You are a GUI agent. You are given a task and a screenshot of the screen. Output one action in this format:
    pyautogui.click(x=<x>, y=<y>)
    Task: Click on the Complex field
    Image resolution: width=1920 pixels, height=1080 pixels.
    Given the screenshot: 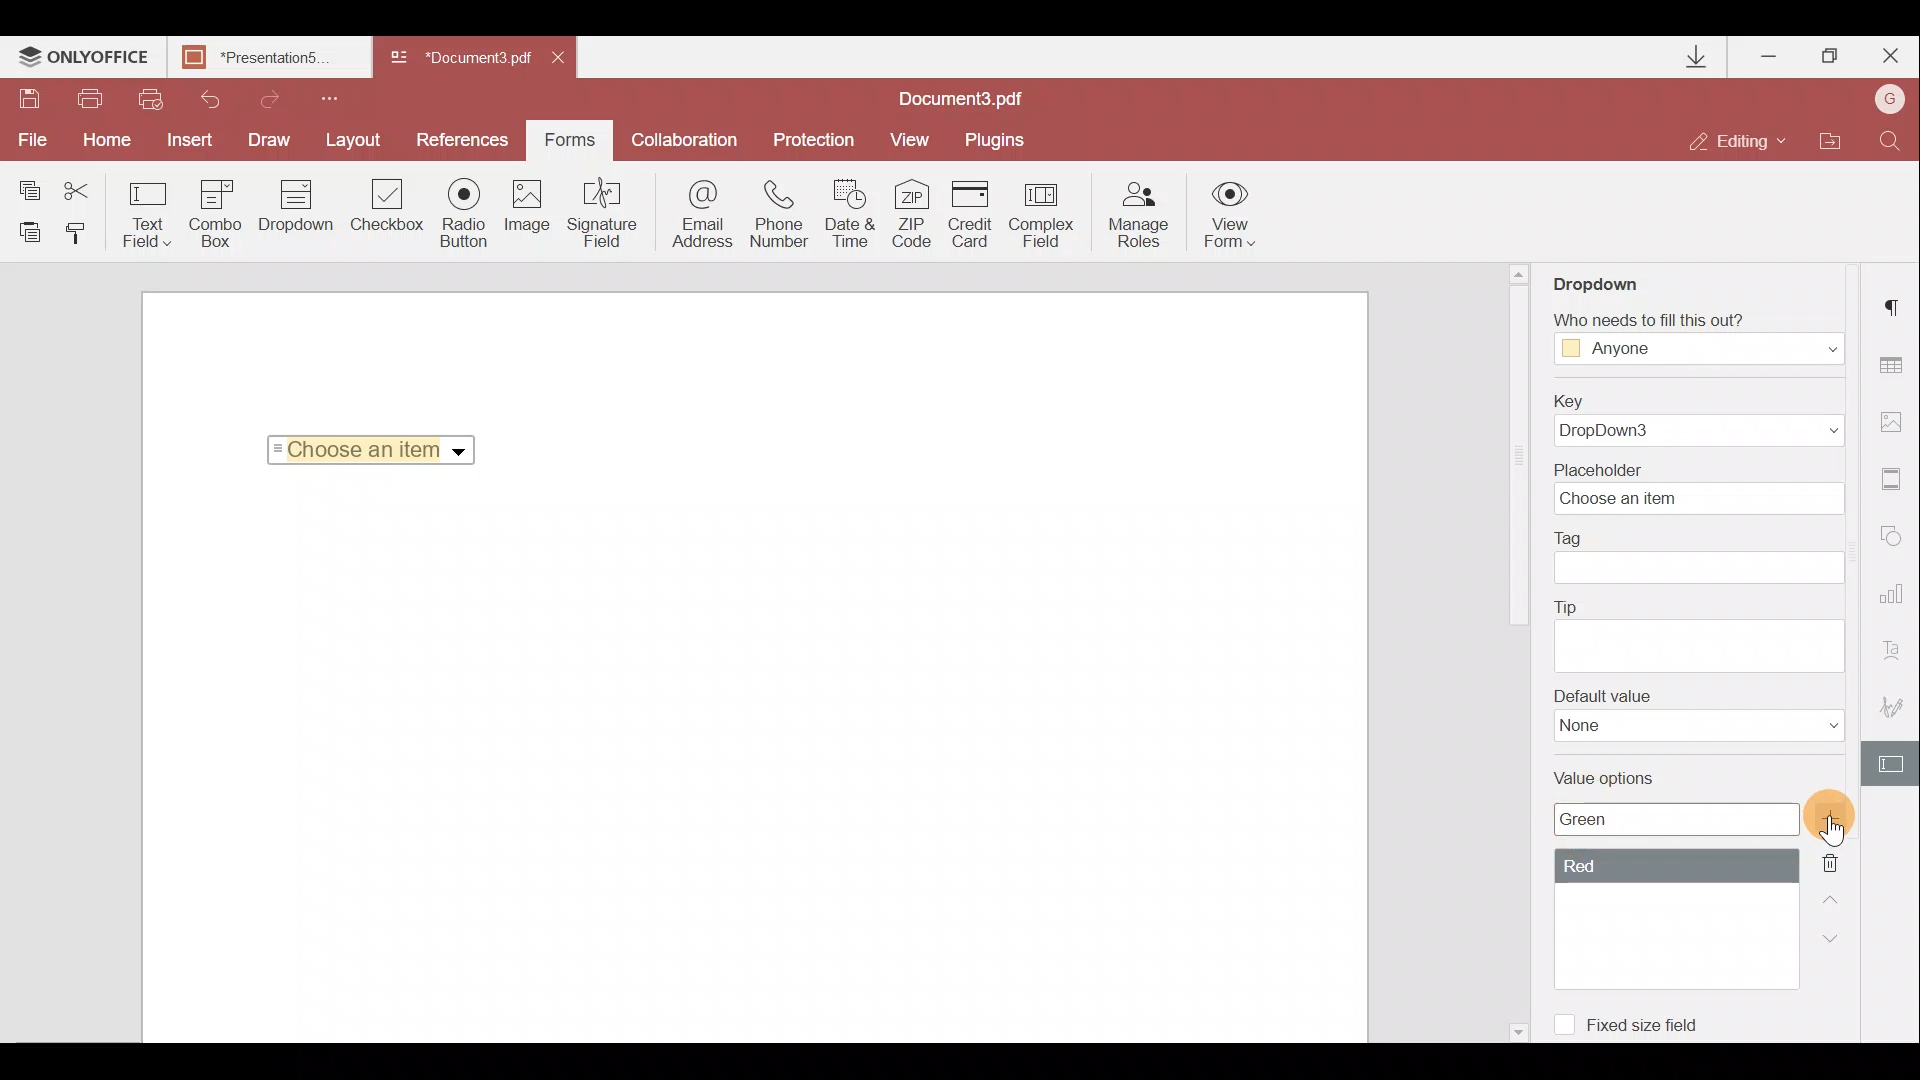 What is the action you would take?
    pyautogui.click(x=1043, y=213)
    